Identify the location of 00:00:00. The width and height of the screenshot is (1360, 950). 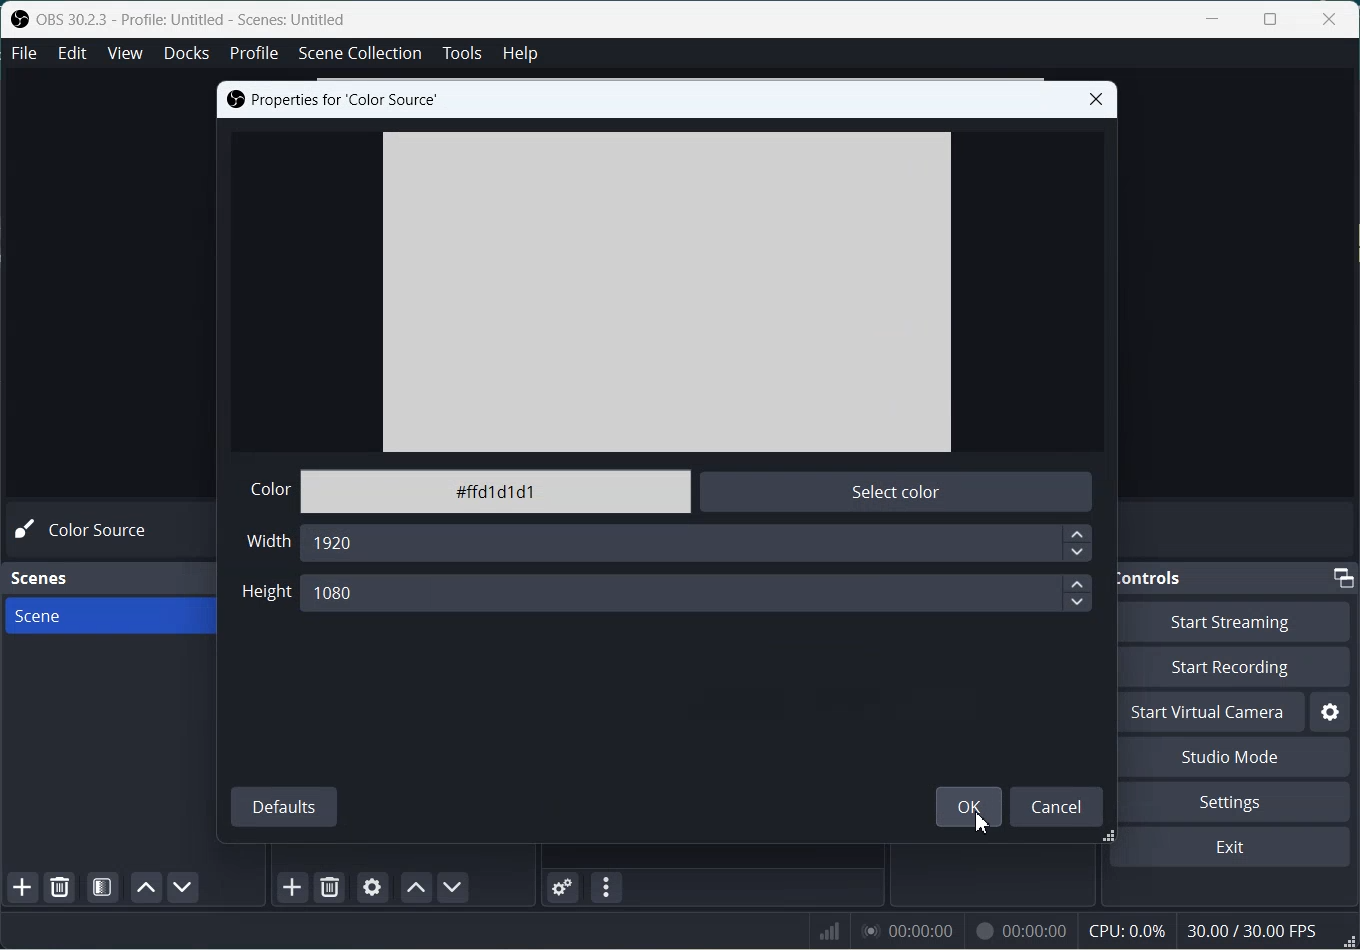
(910, 928).